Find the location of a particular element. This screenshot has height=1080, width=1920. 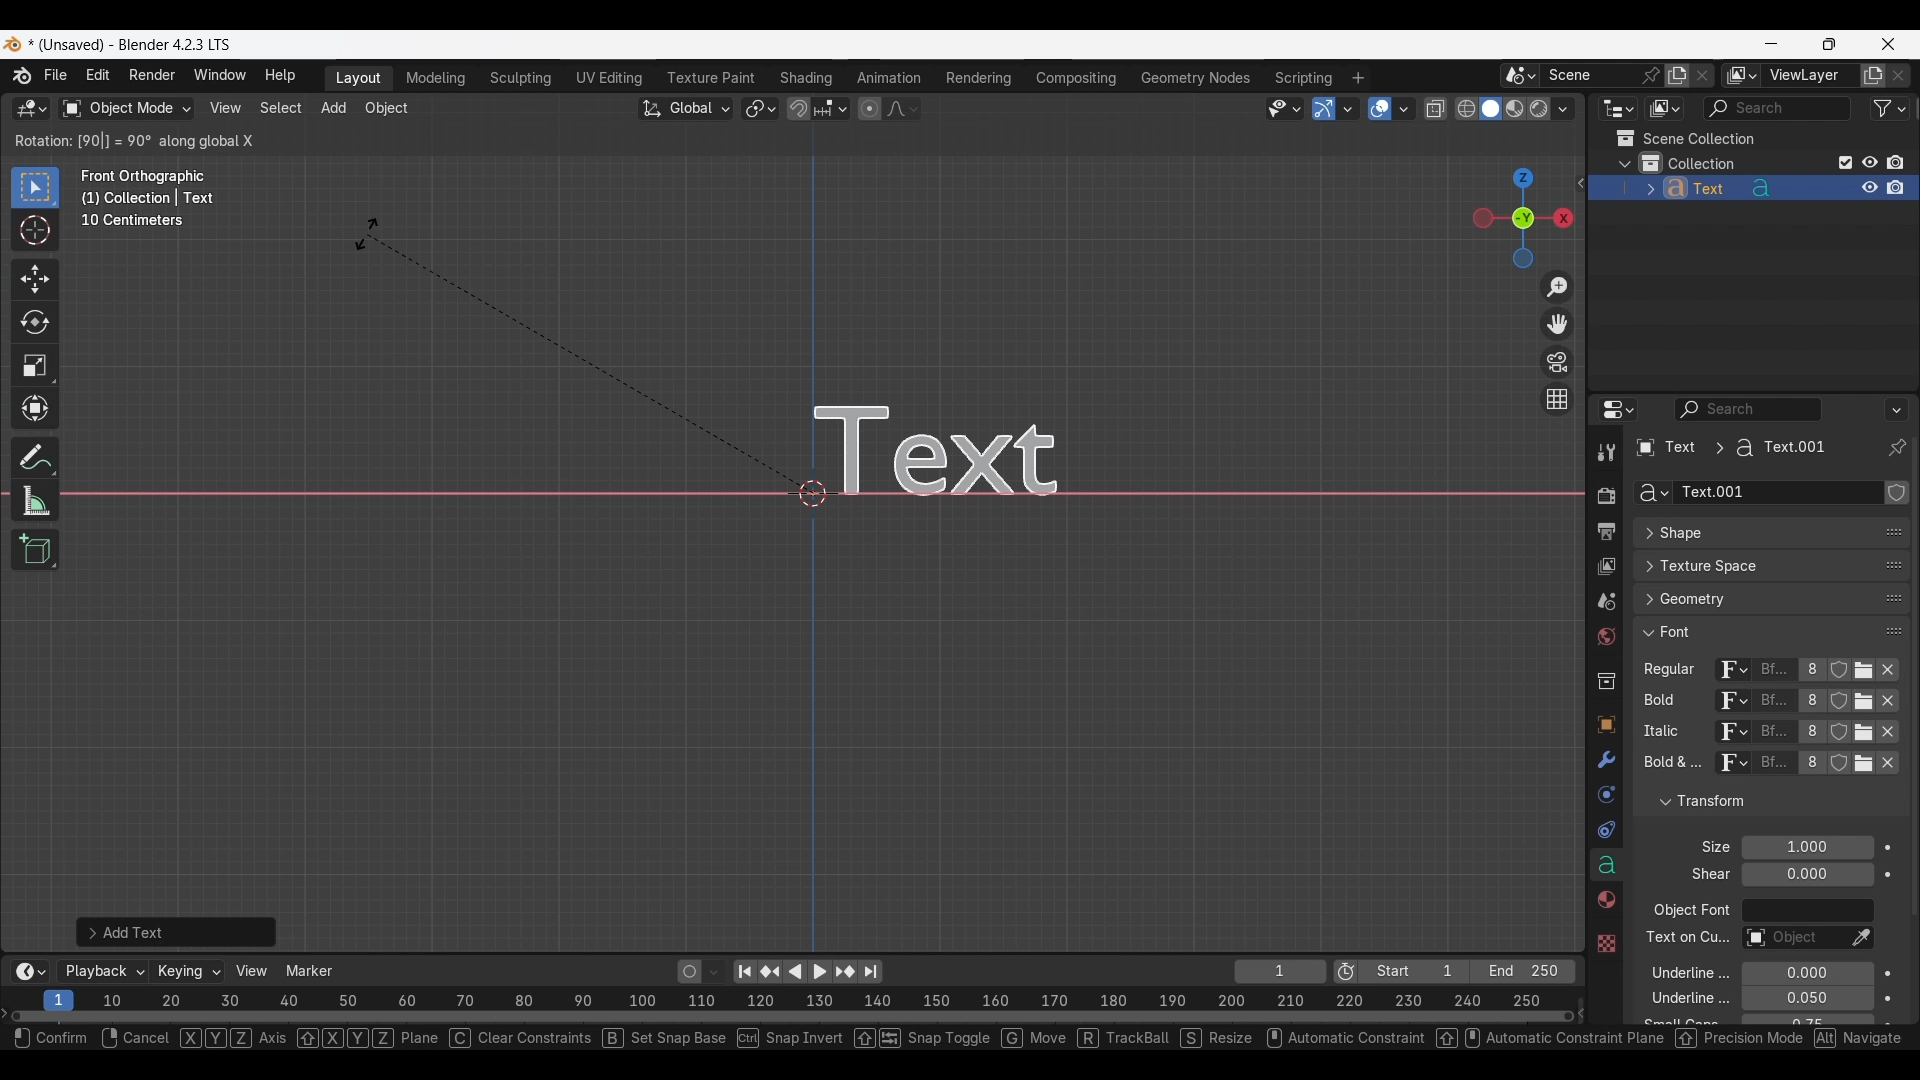

Cursor is located at coordinates (35, 232).